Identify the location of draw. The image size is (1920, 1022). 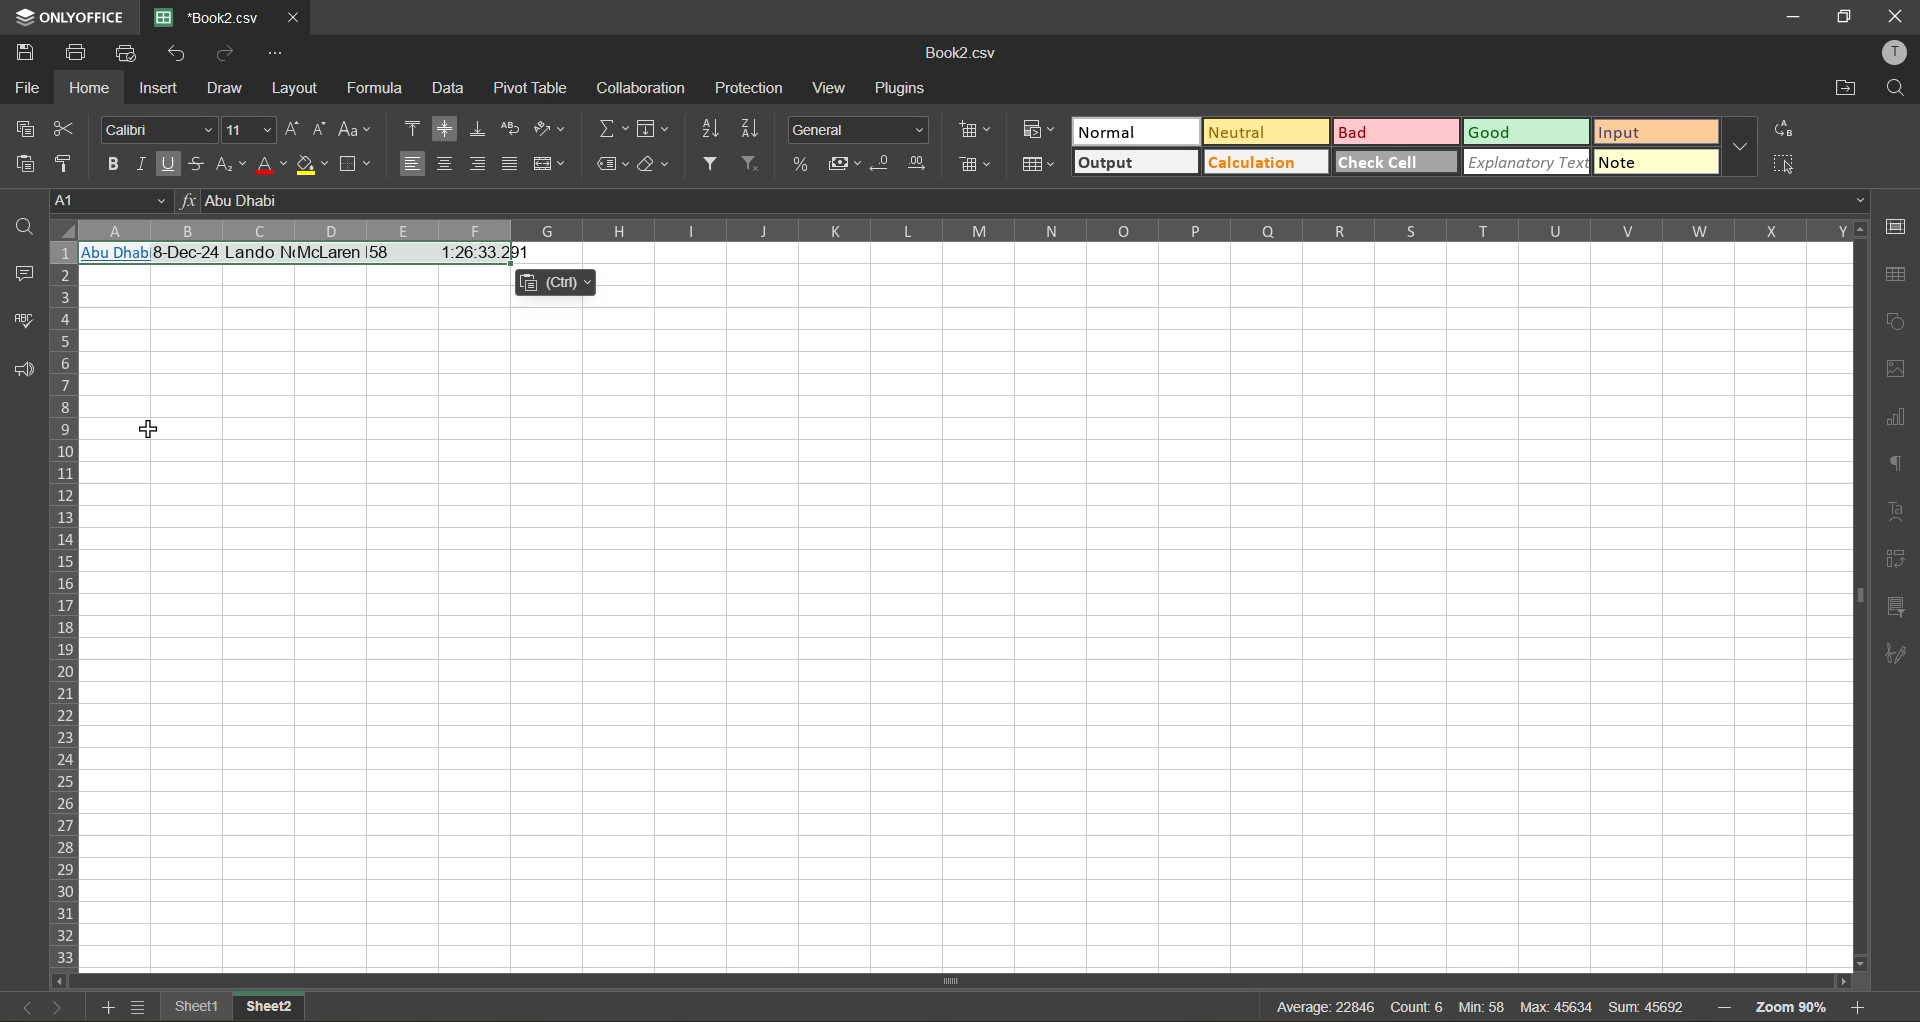
(226, 90).